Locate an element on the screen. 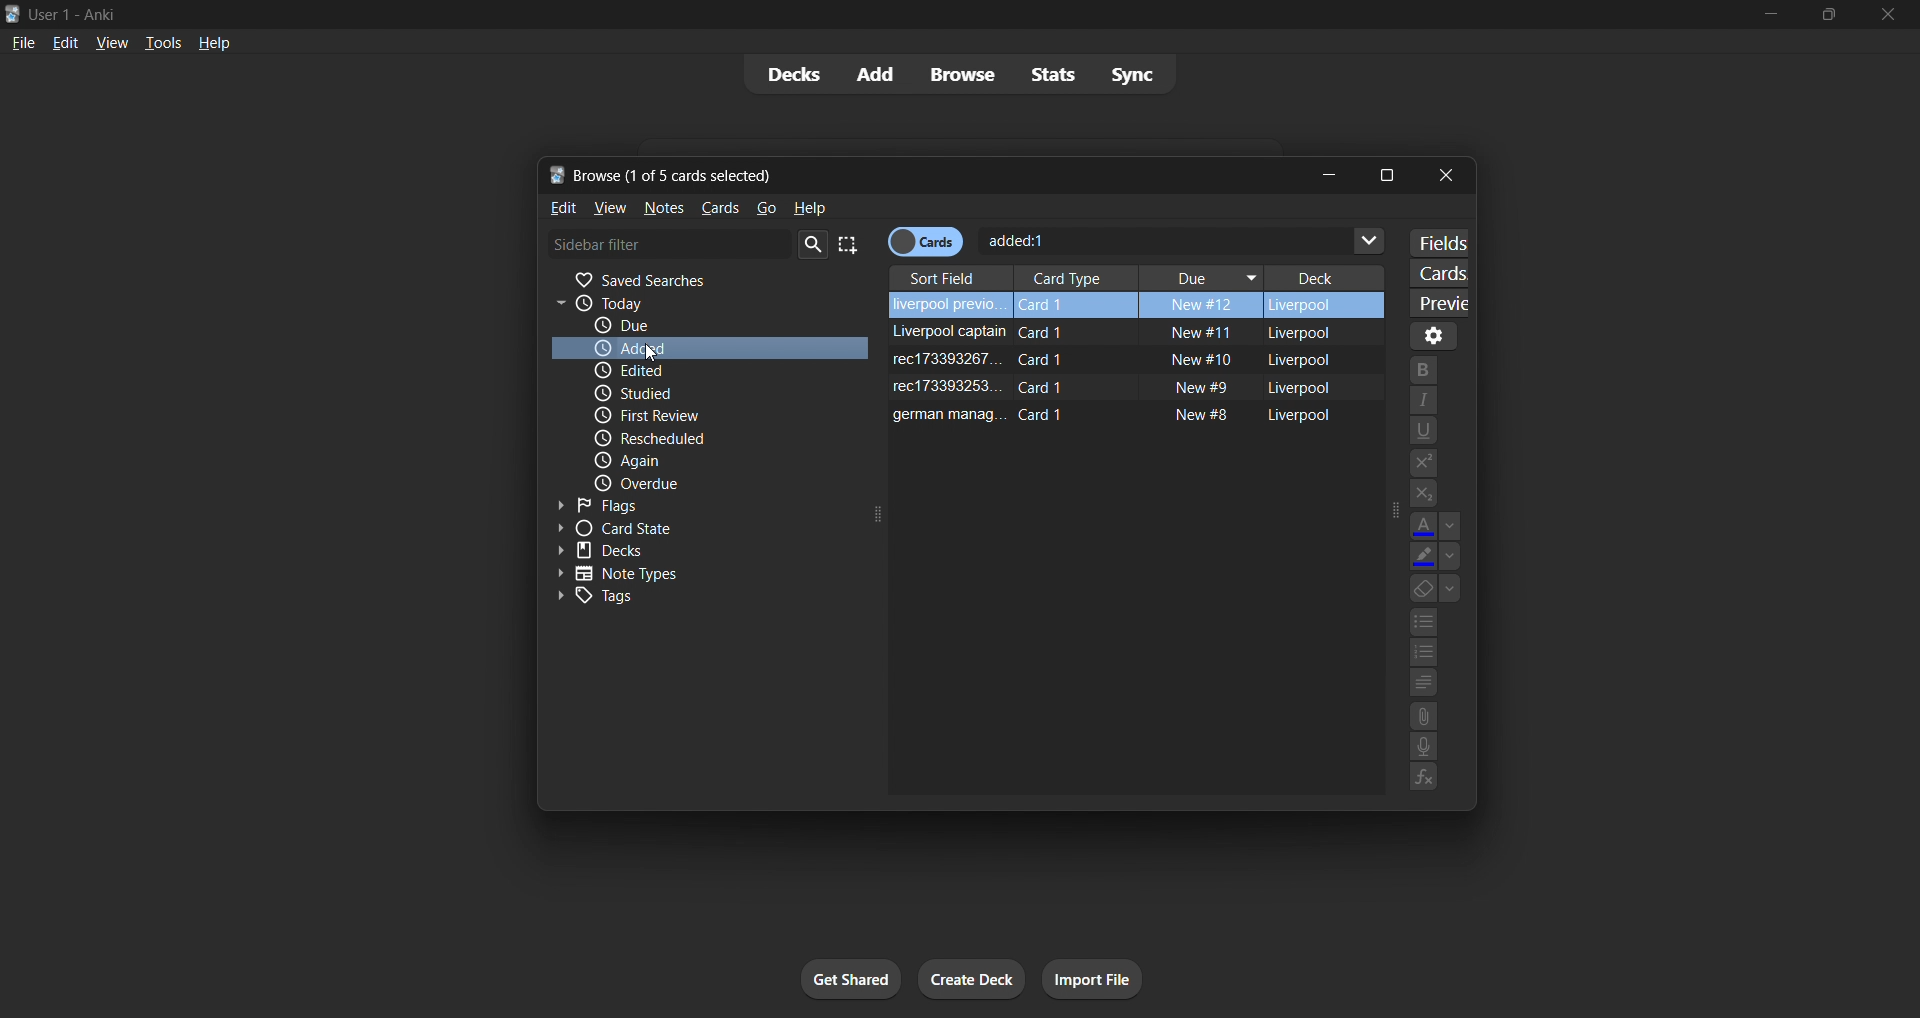 Image resolution: width=1920 pixels, height=1018 pixels. due is located at coordinates (700, 326).